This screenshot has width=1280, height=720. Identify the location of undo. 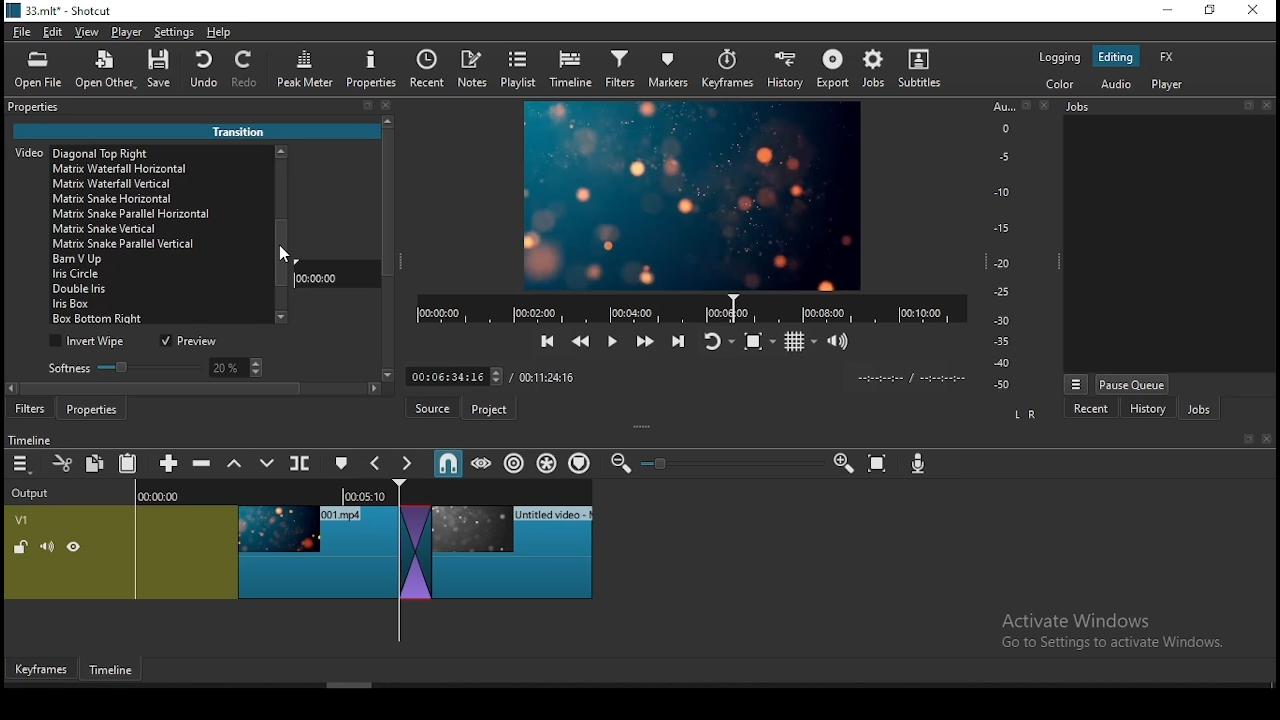
(205, 70).